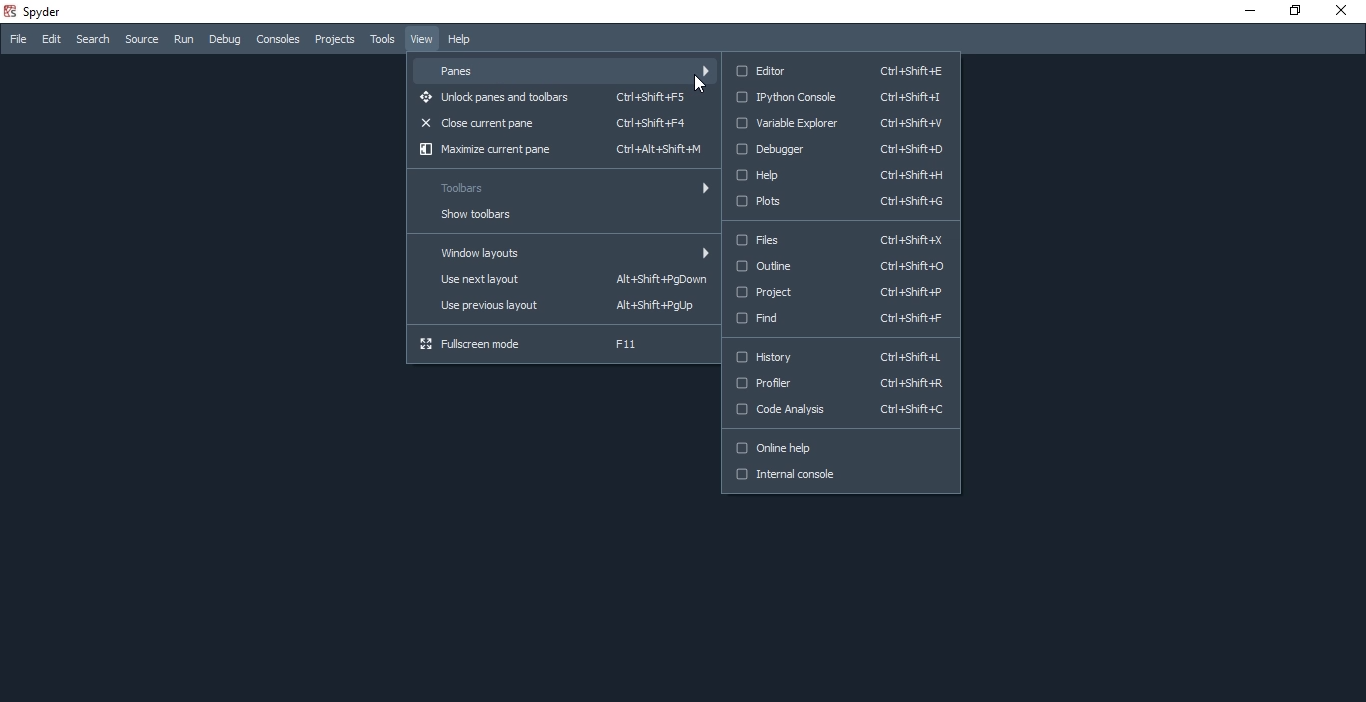  I want to click on Debugger, so click(844, 149).